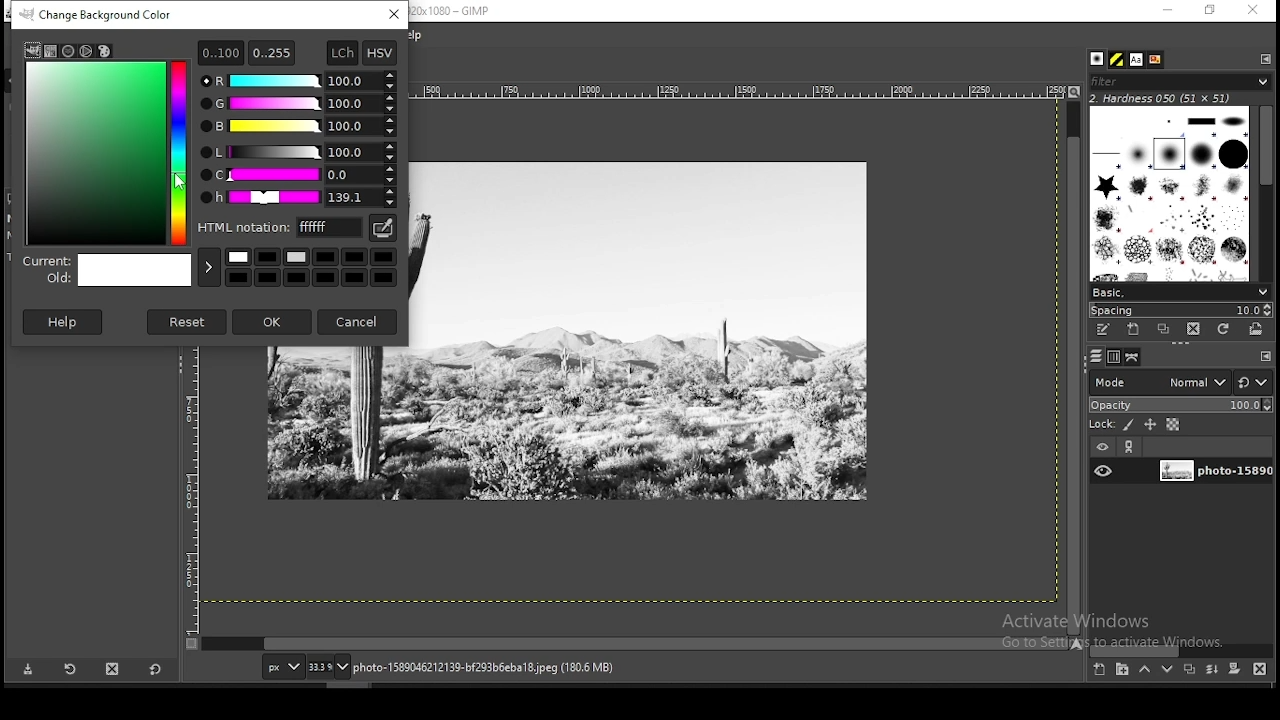 Image resolution: width=1280 pixels, height=720 pixels. Describe the element at coordinates (1136, 330) in the screenshot. I see `create a new brush` at that location.